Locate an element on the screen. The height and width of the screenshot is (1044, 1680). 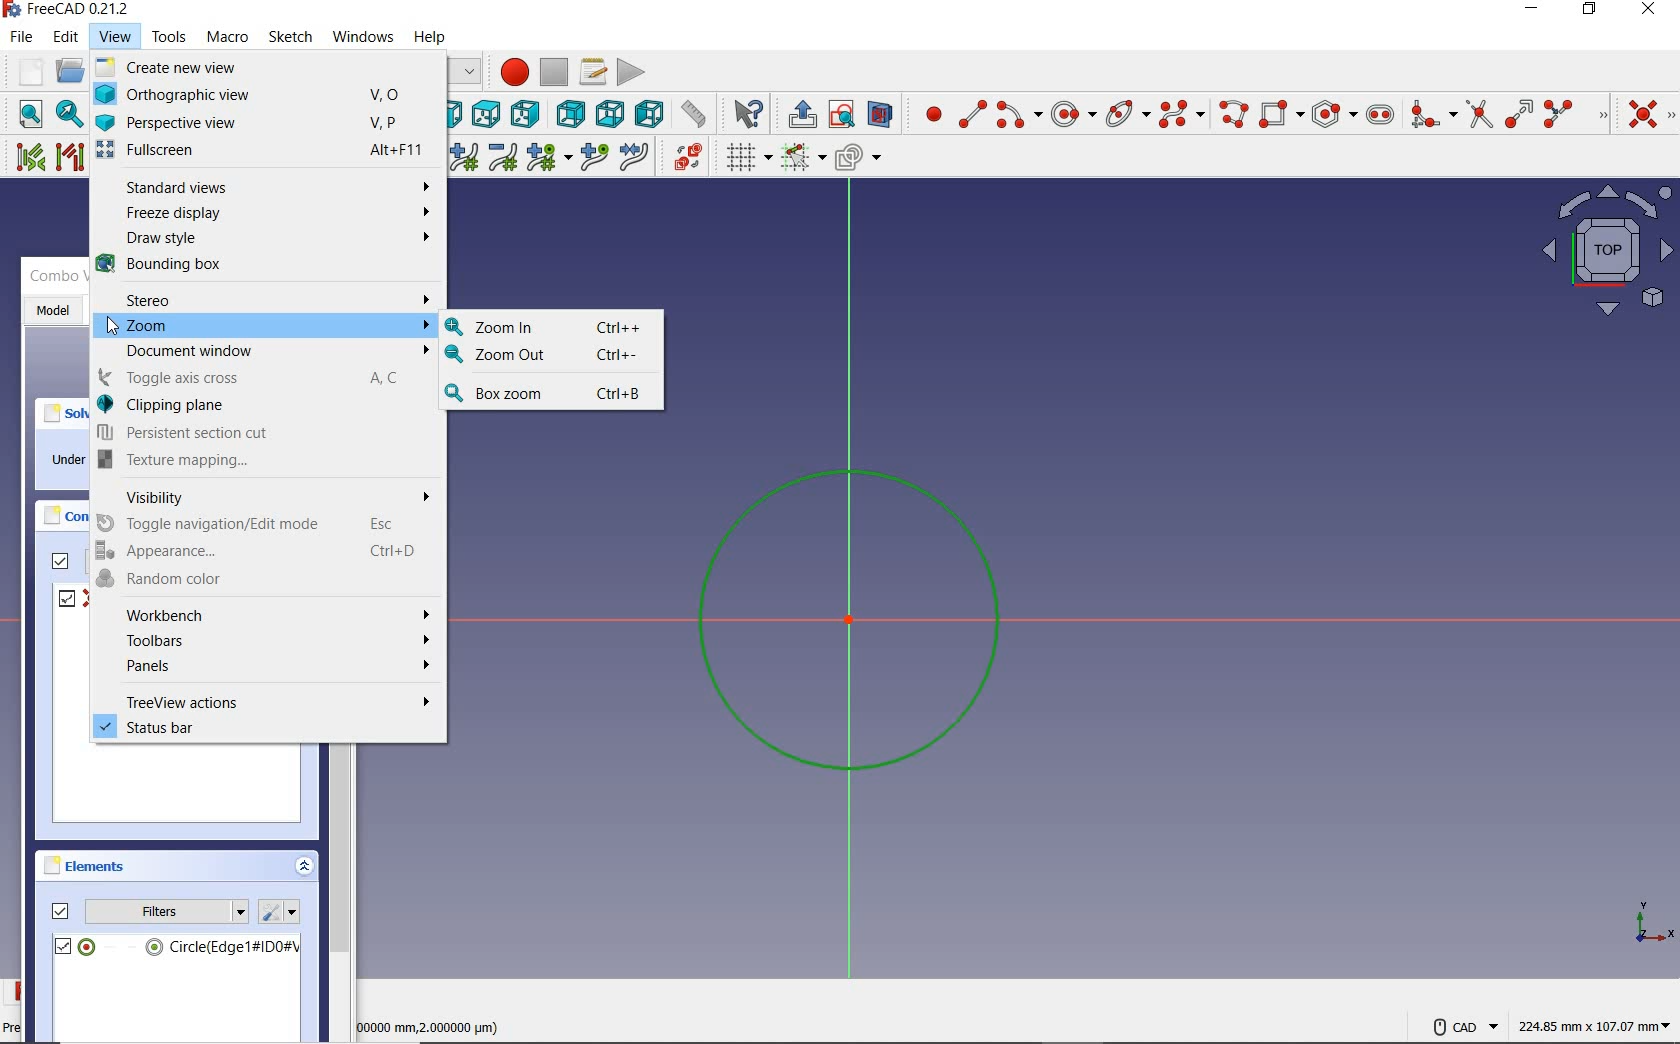
top is located at coordinates (486, 112).